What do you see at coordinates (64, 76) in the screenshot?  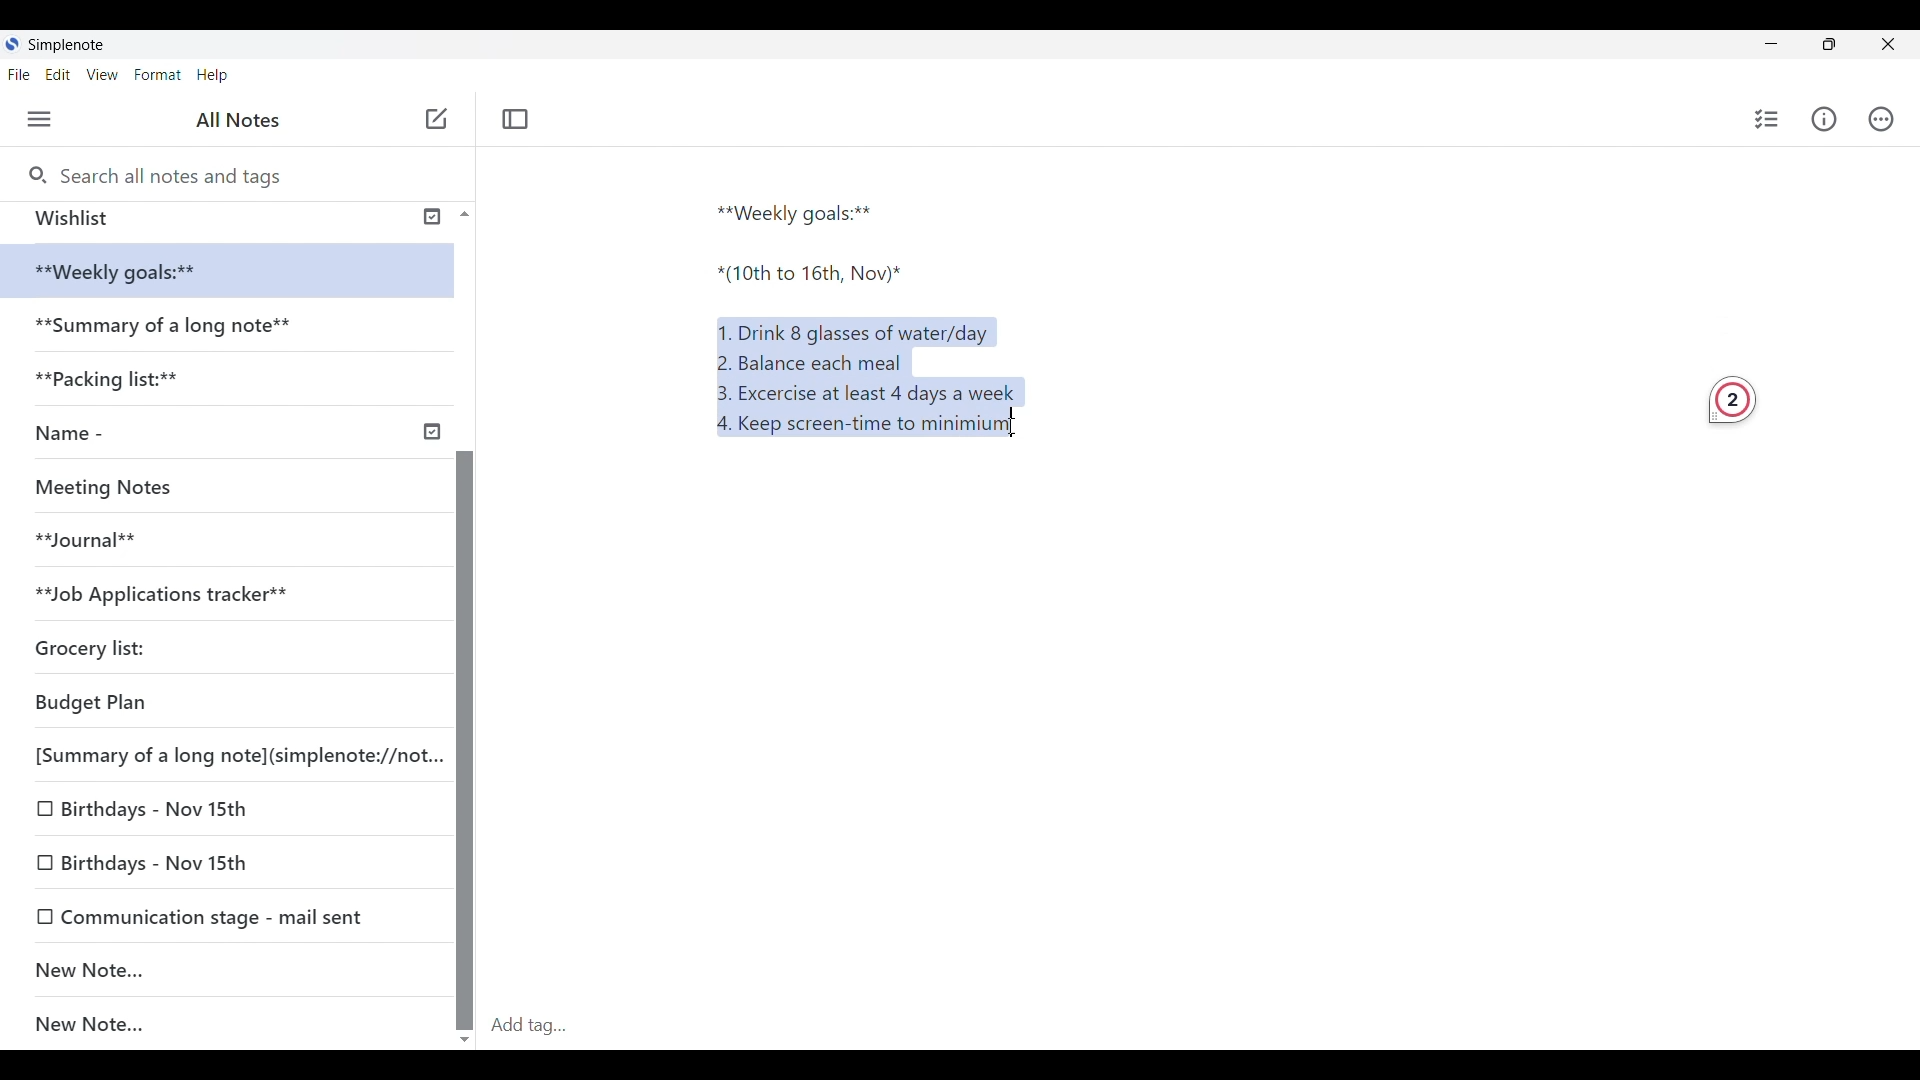 I see `Edit` at bounding box center [64, 76].